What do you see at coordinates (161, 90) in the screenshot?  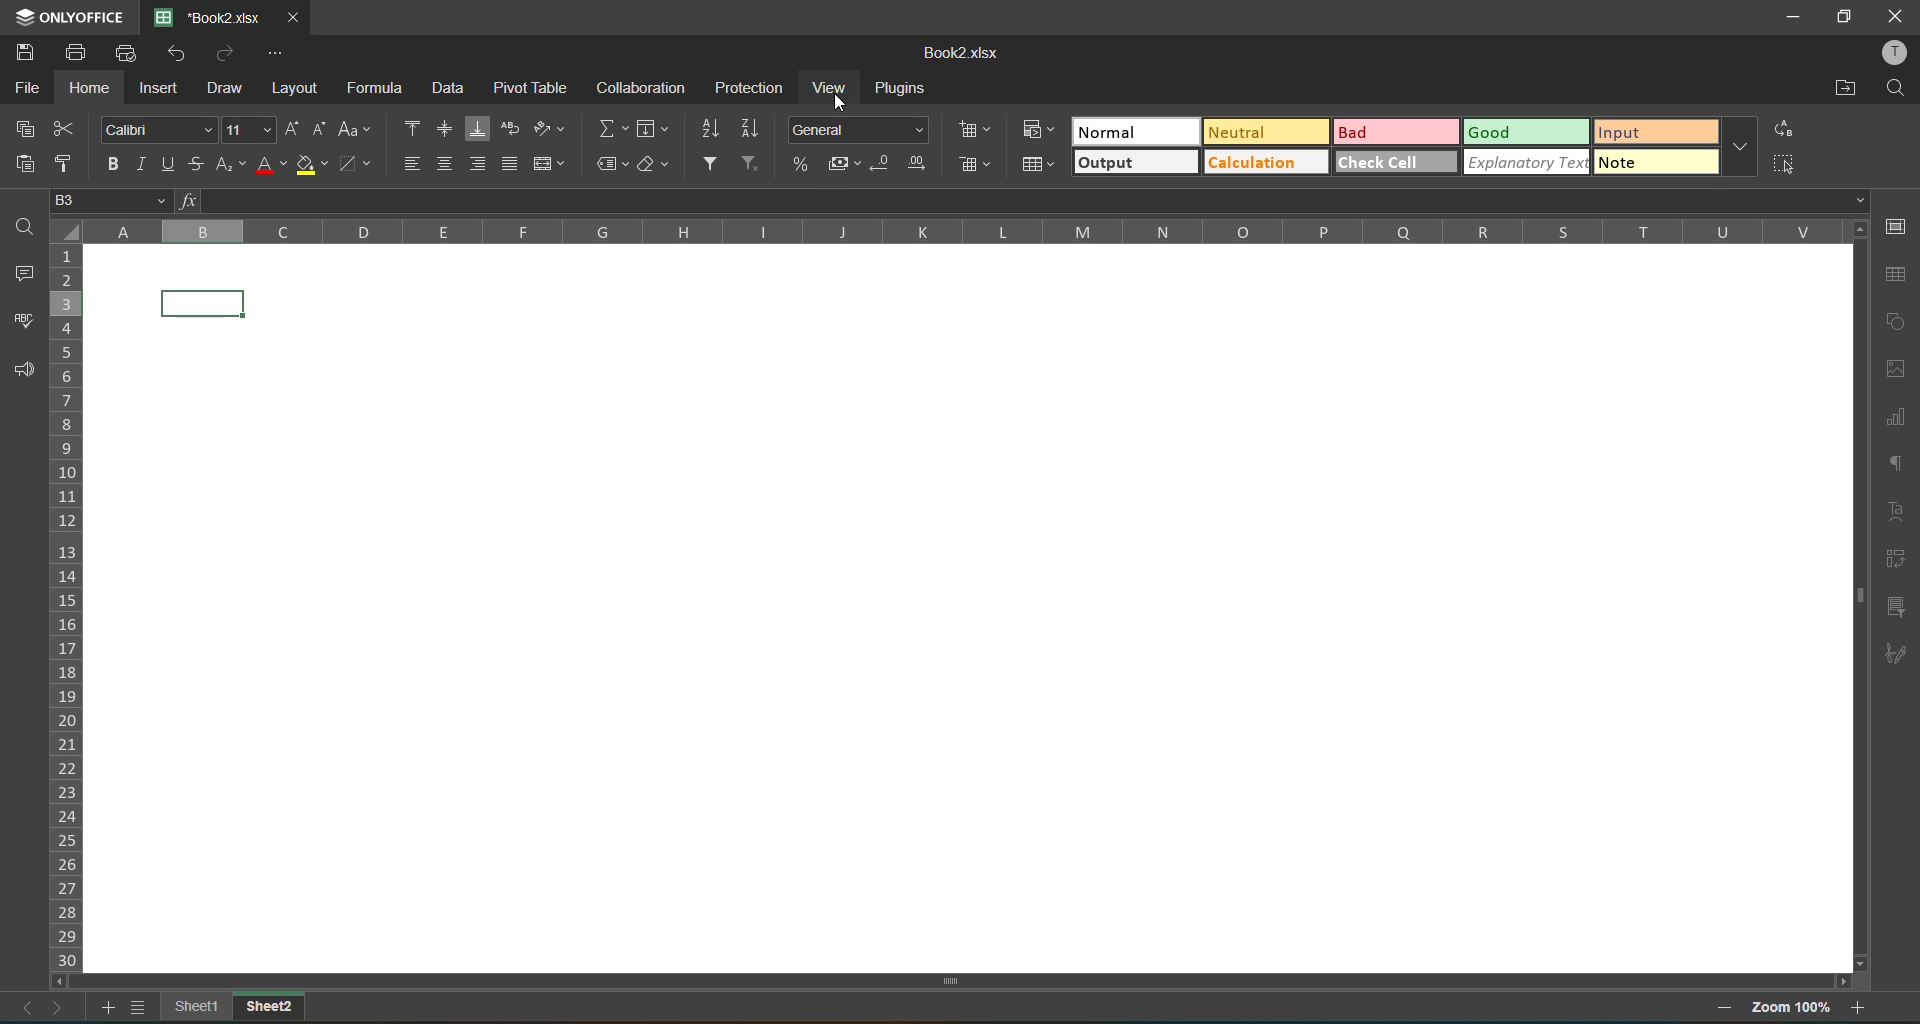 I see `insert` at bounding box center [161, 90].